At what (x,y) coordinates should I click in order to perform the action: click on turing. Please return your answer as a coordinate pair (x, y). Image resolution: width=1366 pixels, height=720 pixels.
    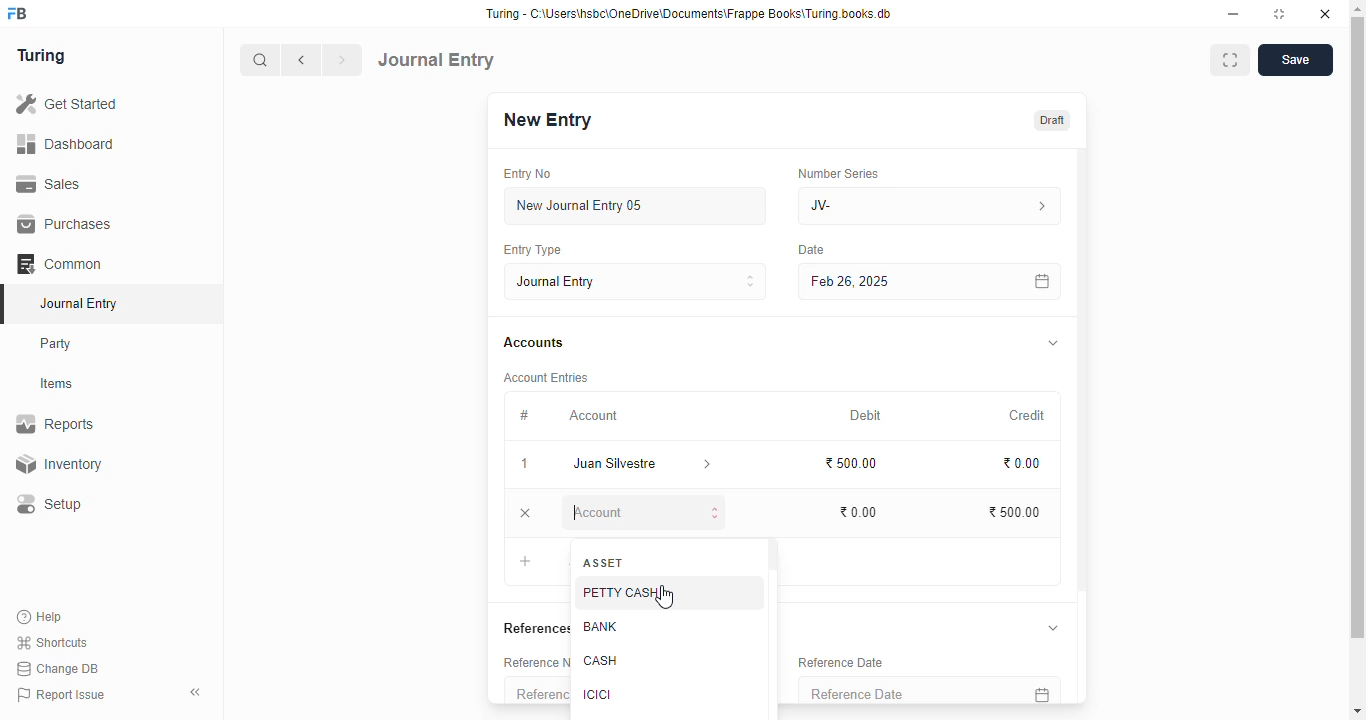
    Looking at the image, I should click on (42, 57).